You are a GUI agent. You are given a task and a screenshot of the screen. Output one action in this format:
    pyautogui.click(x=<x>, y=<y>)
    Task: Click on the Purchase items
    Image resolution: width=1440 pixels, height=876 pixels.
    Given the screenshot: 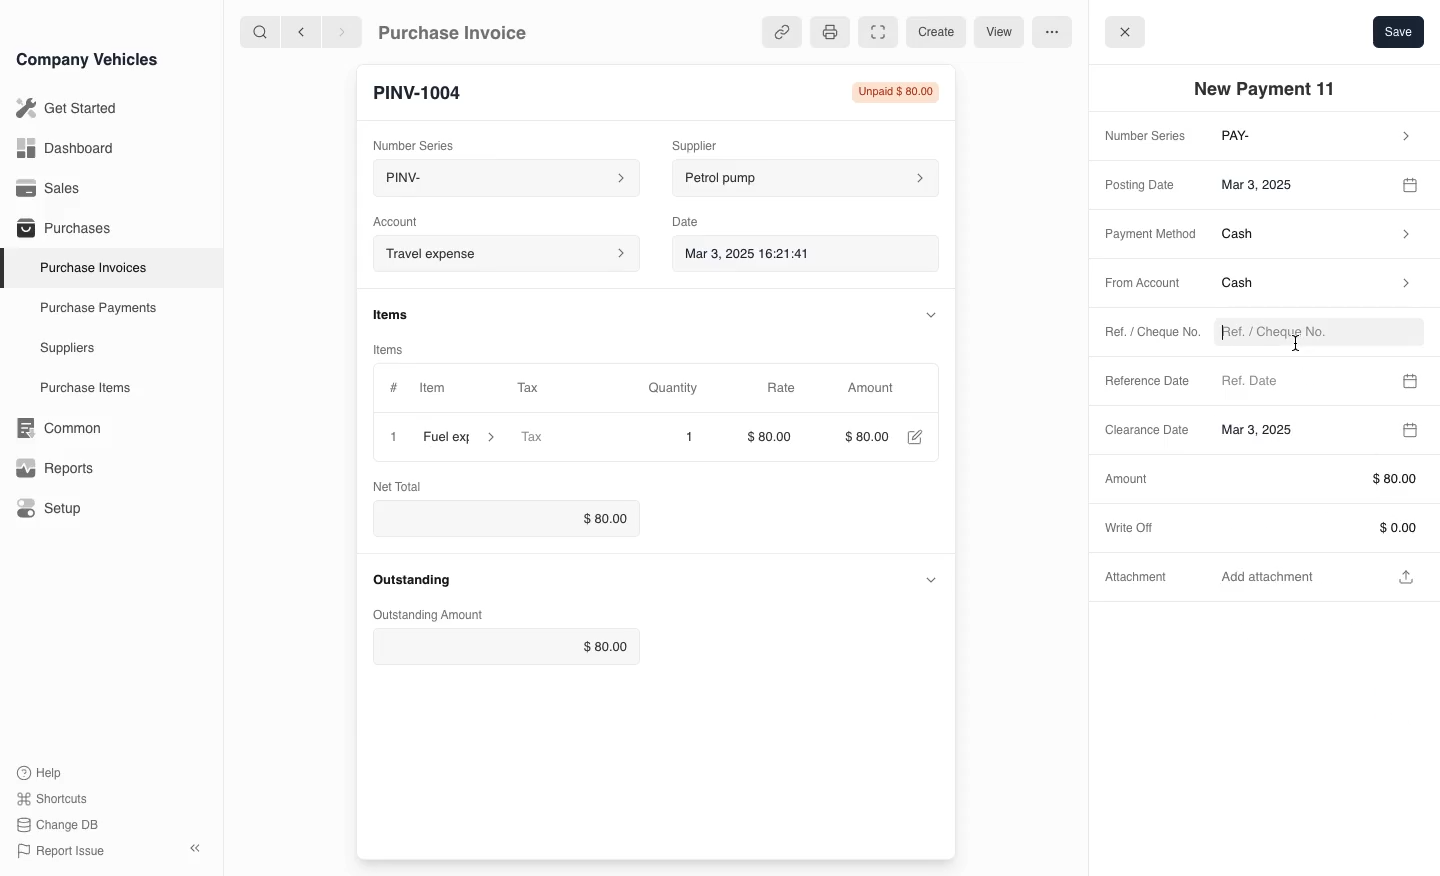 What is the action you would take?
    pyautogui.click(x=78, y=388)
    